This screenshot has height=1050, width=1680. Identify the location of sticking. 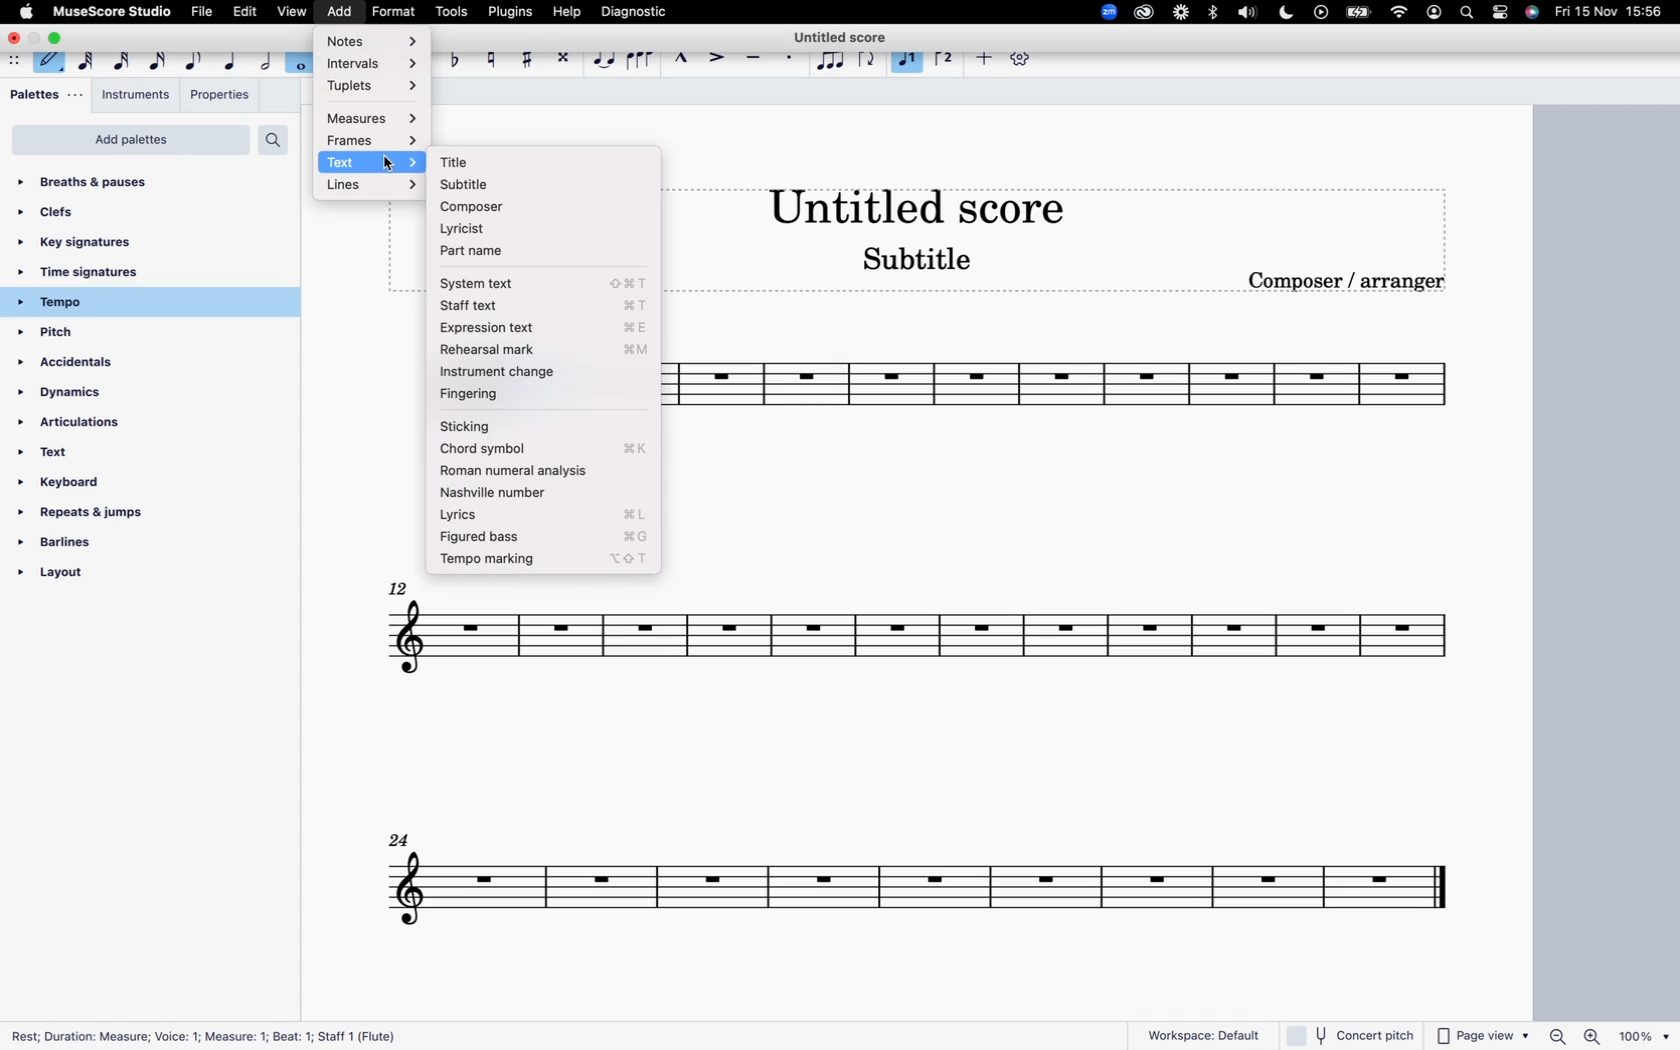
(543, 425).